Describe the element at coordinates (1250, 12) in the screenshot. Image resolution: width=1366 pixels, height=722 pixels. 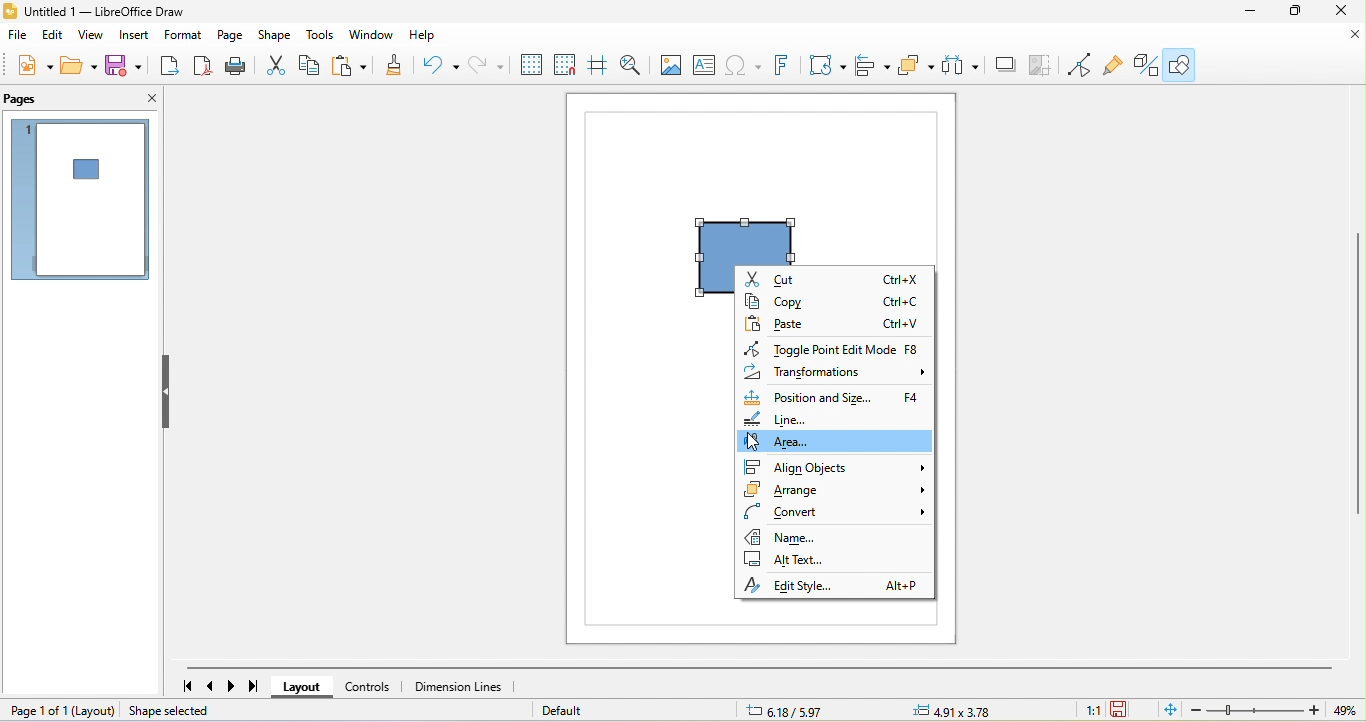
I see `minimize` at that location.